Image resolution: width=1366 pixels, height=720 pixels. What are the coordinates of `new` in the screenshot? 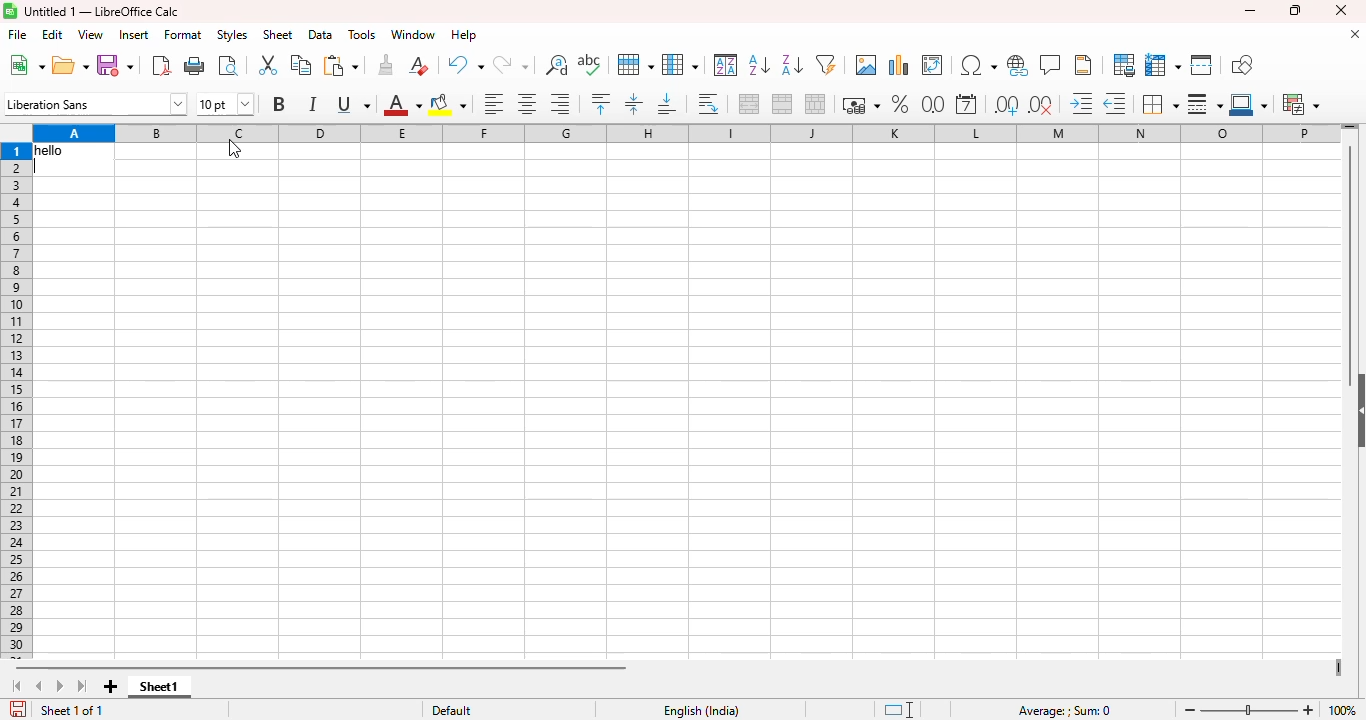 It's located at (26, 64).